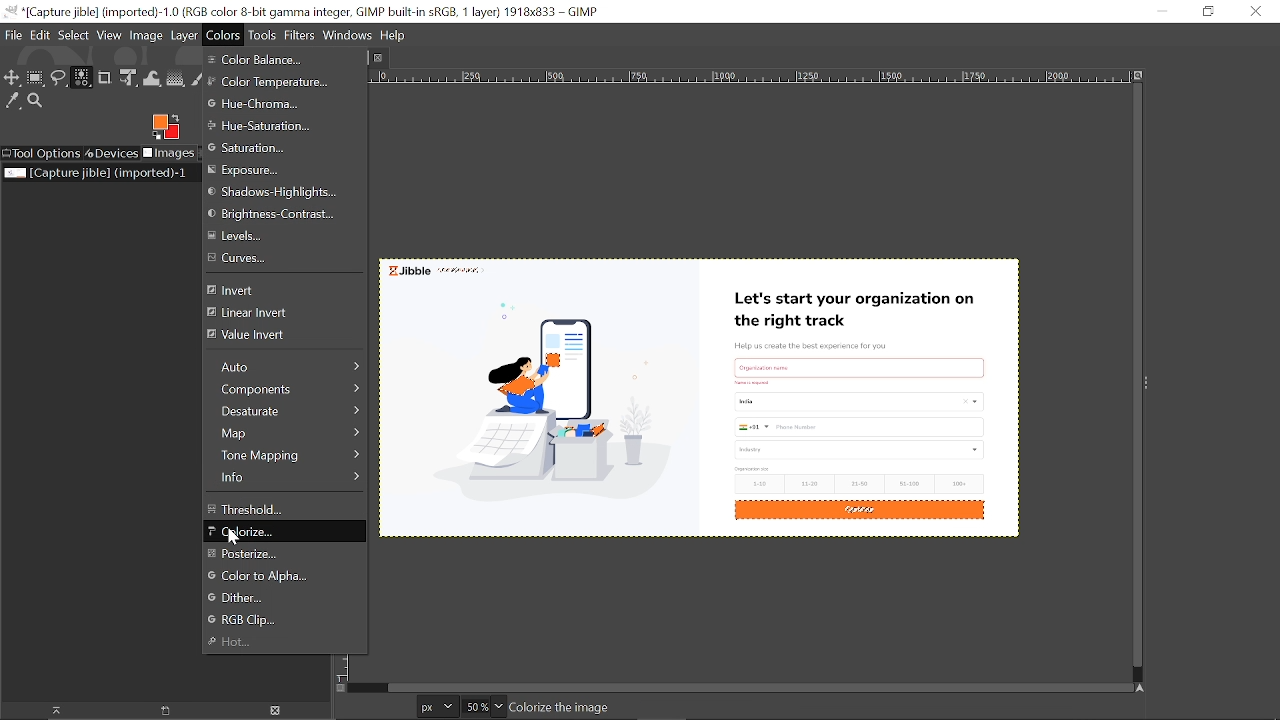 Image resolution: width=1280 pixels, height=720 pixels. What do you see at coordinates (286, 477) in the screenshot?
I see `info` at bounding box center [286, 477].